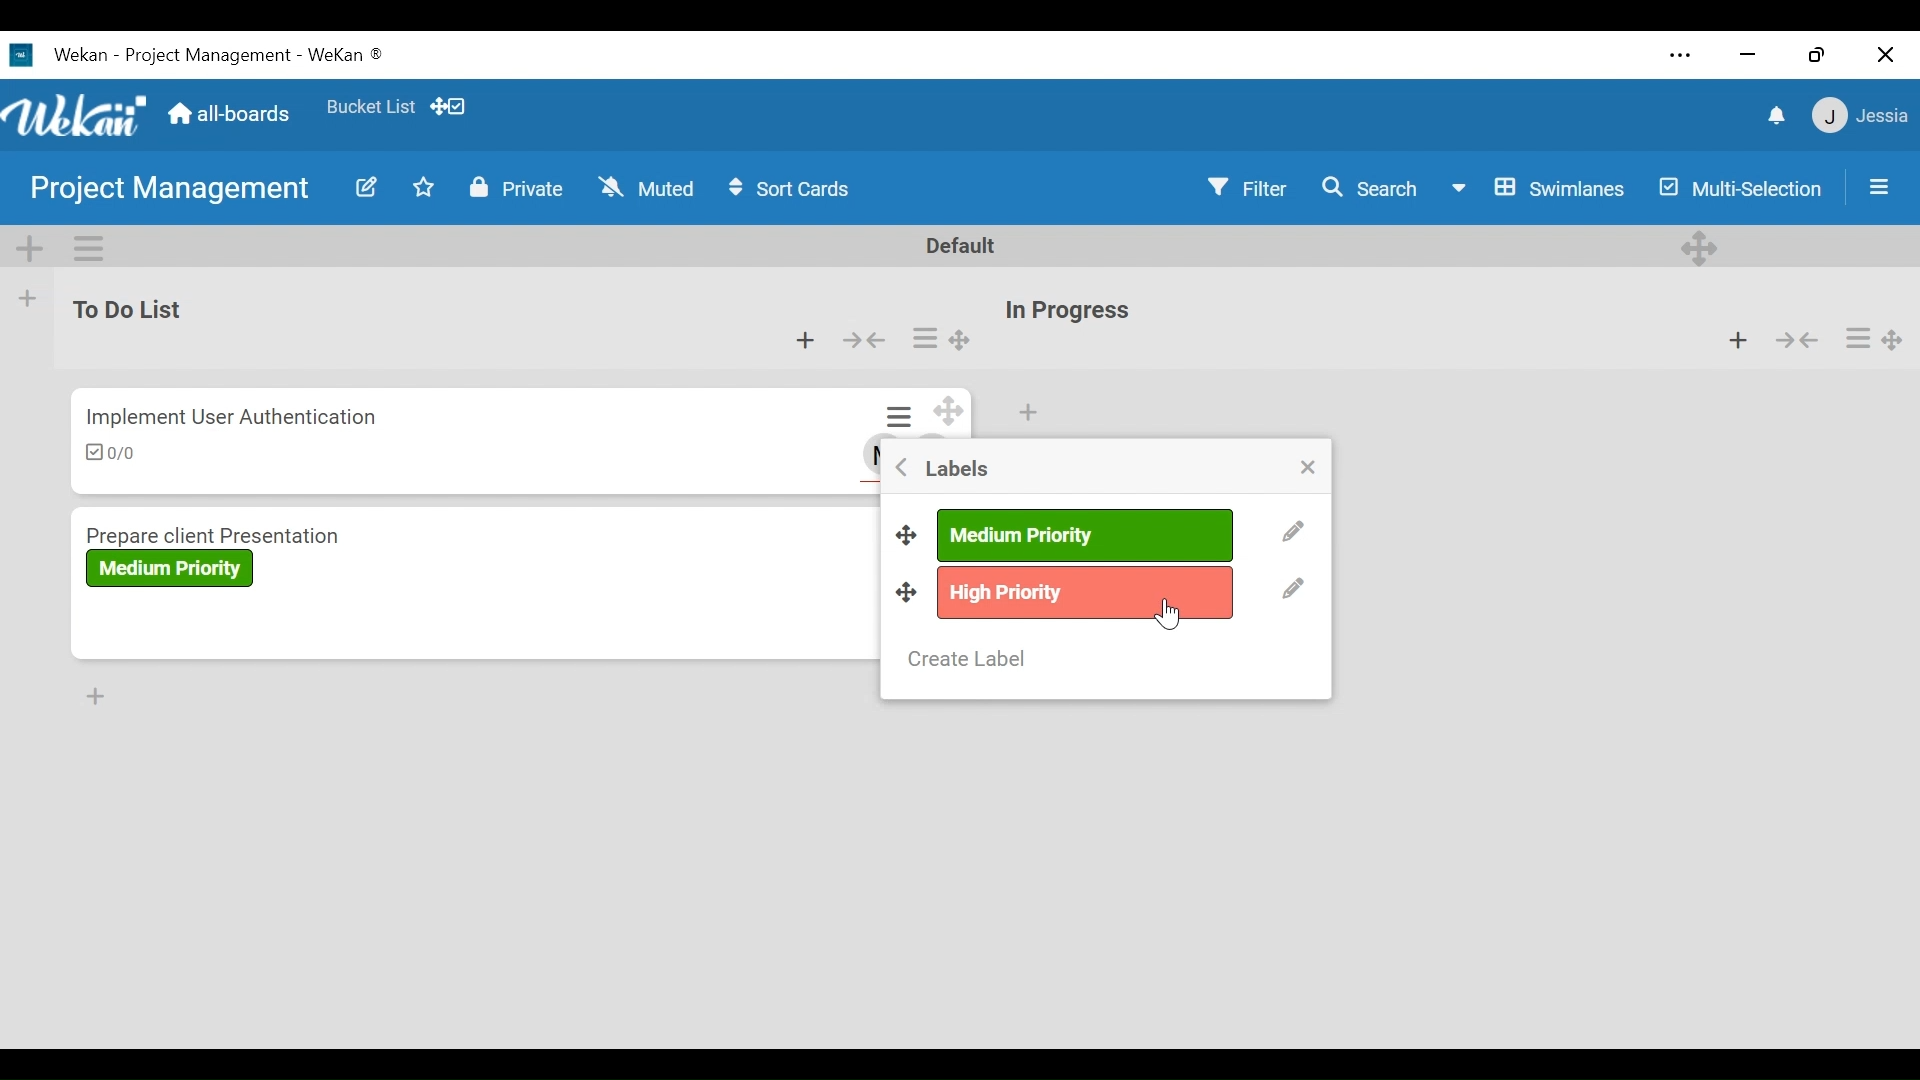 This screenshot has width=1920, height=1080. Describe the element at coordinates (21, 55) in the screenshot. I see `Software logo` at that location.